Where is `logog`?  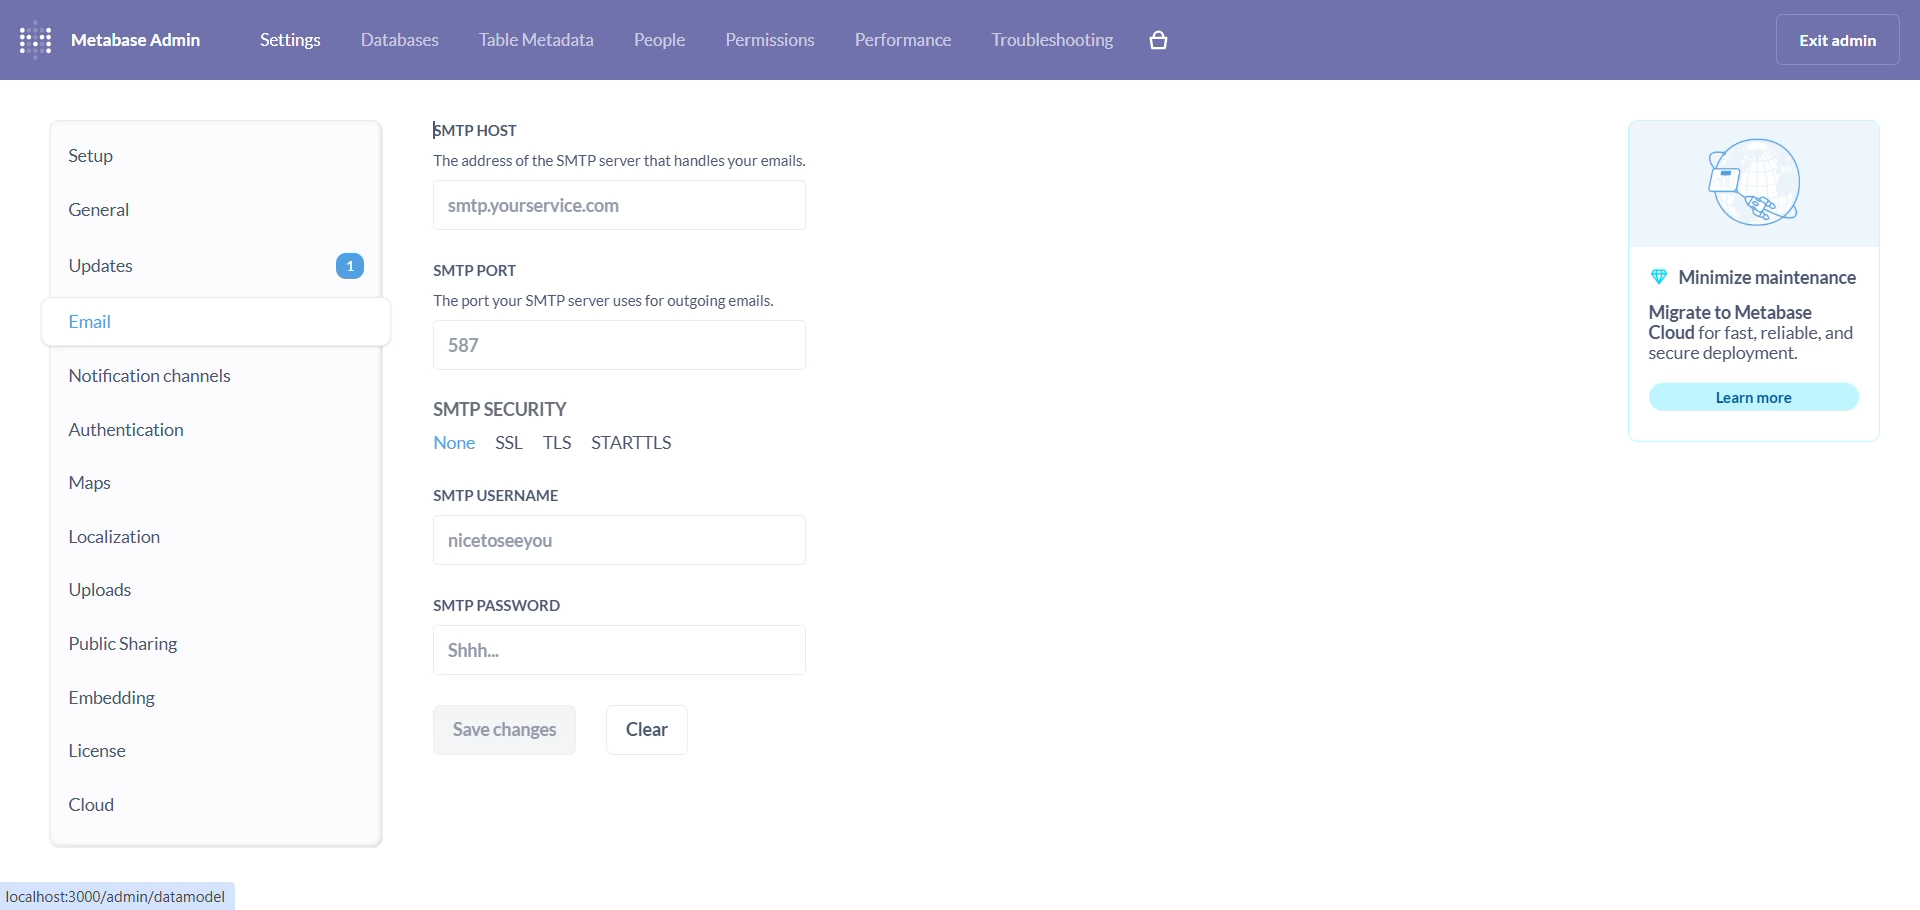
logog is located at coordinates (1741, 181).